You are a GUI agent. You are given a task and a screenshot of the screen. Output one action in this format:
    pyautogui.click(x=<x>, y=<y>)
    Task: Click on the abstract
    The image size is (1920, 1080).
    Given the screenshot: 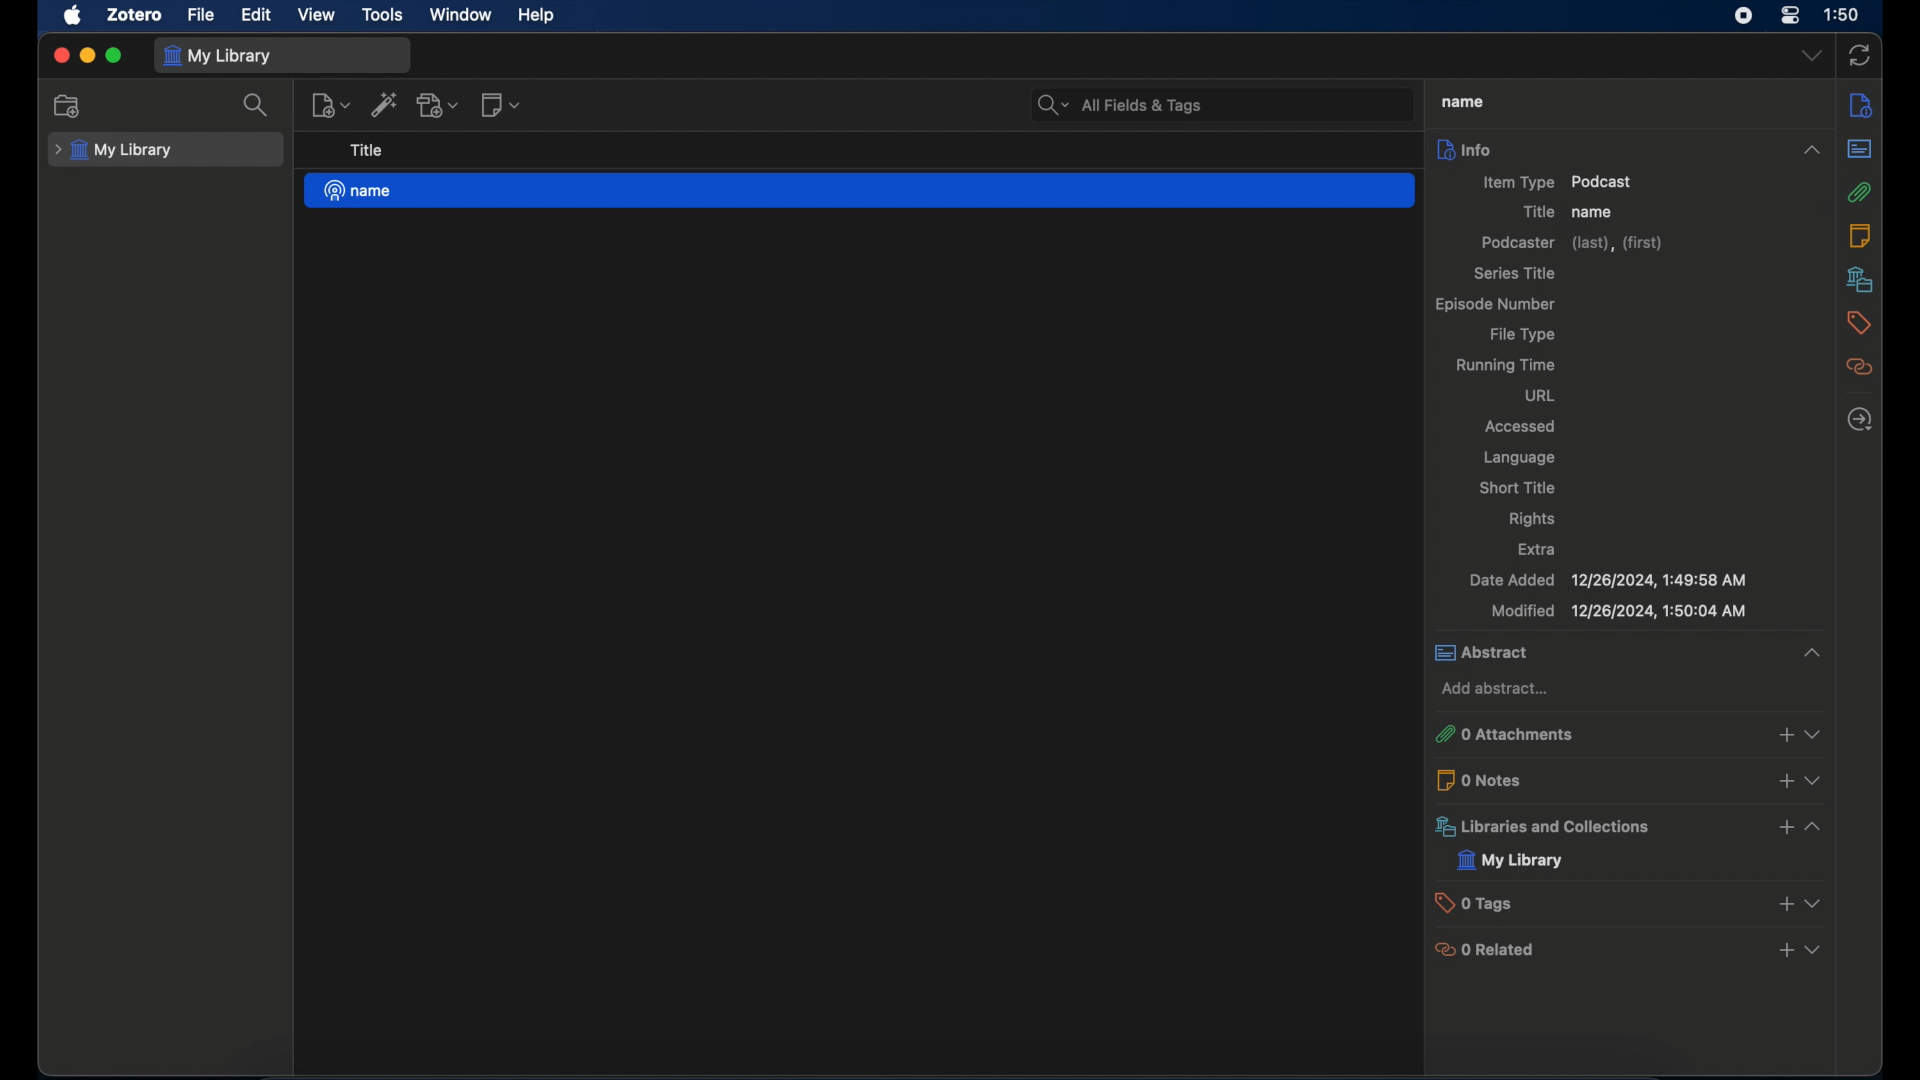 What is the action you would take?
    pyautogui.click(x=1860, y=149)
    